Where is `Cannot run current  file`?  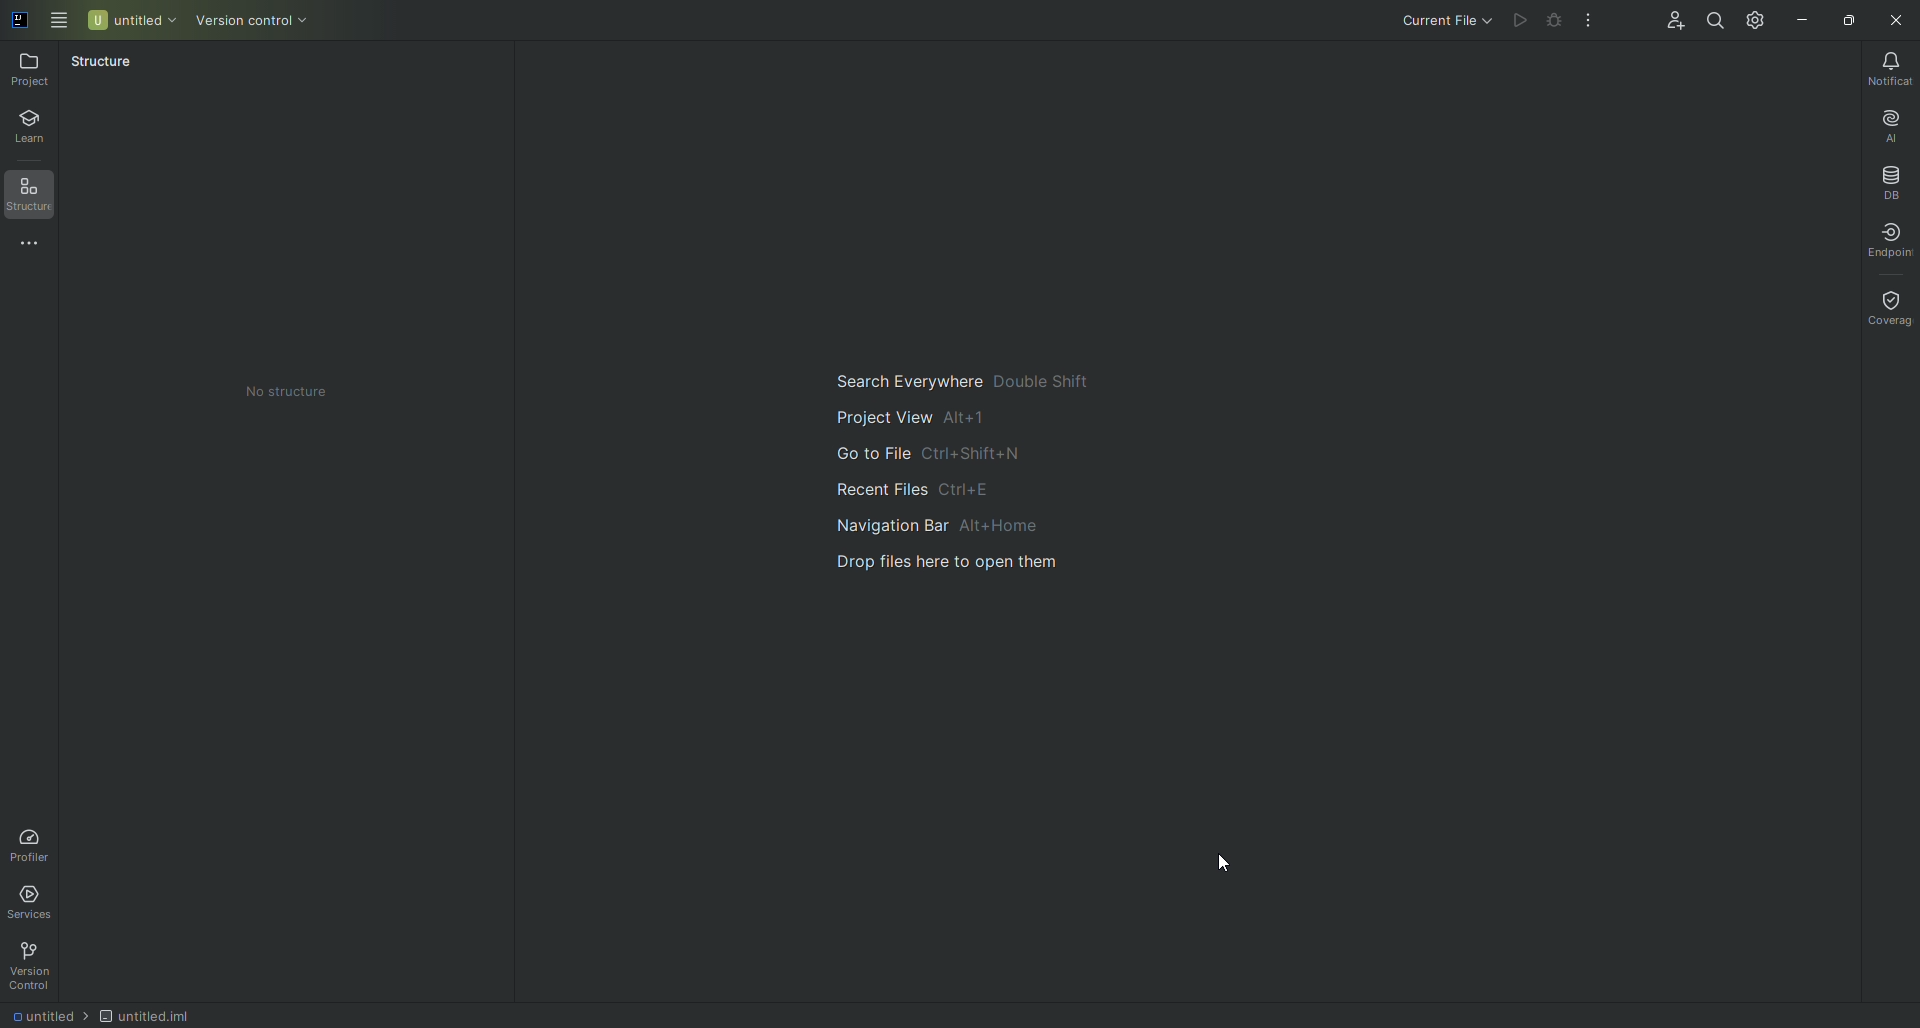
Cannot run current  file is located at coordinates (1557, 24).